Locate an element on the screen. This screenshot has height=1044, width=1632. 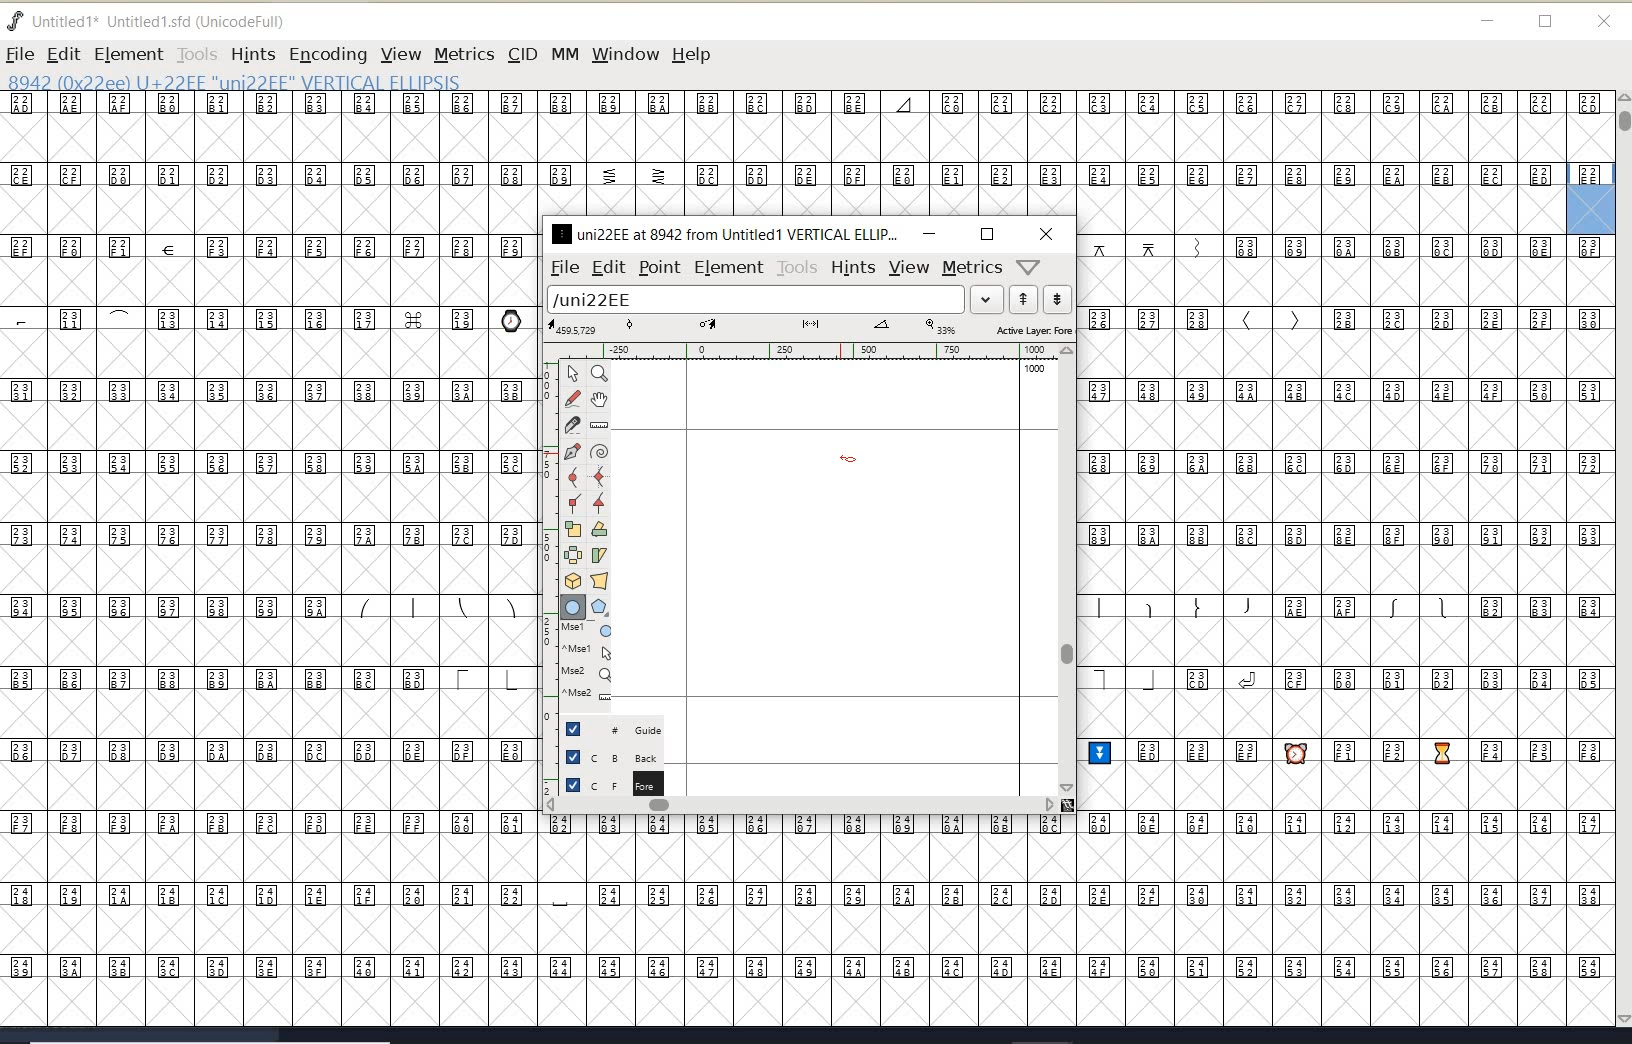
restore is located at coordinates (1546, 23).